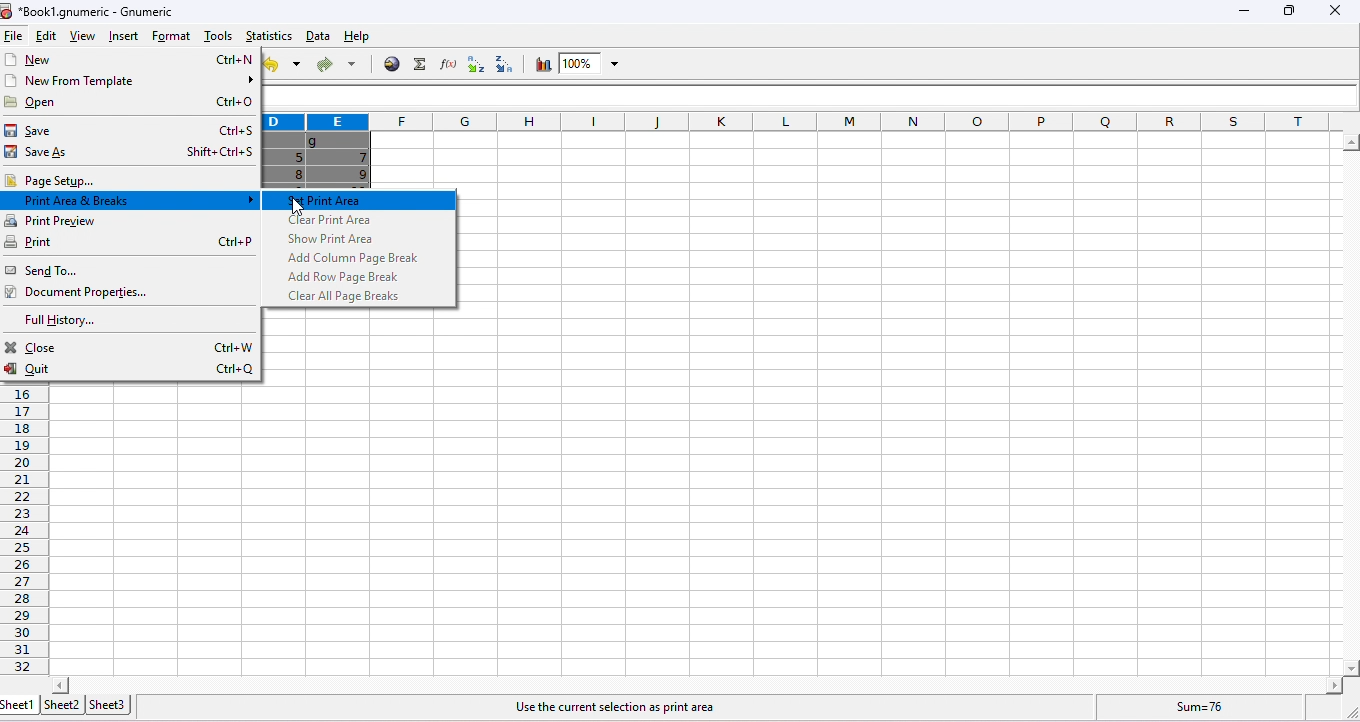 This screenshot has width=1360, height=722. What do you see at coordinates (83, 293) in the screenshot?
I see `document properties` at bounding box center [83, 293].